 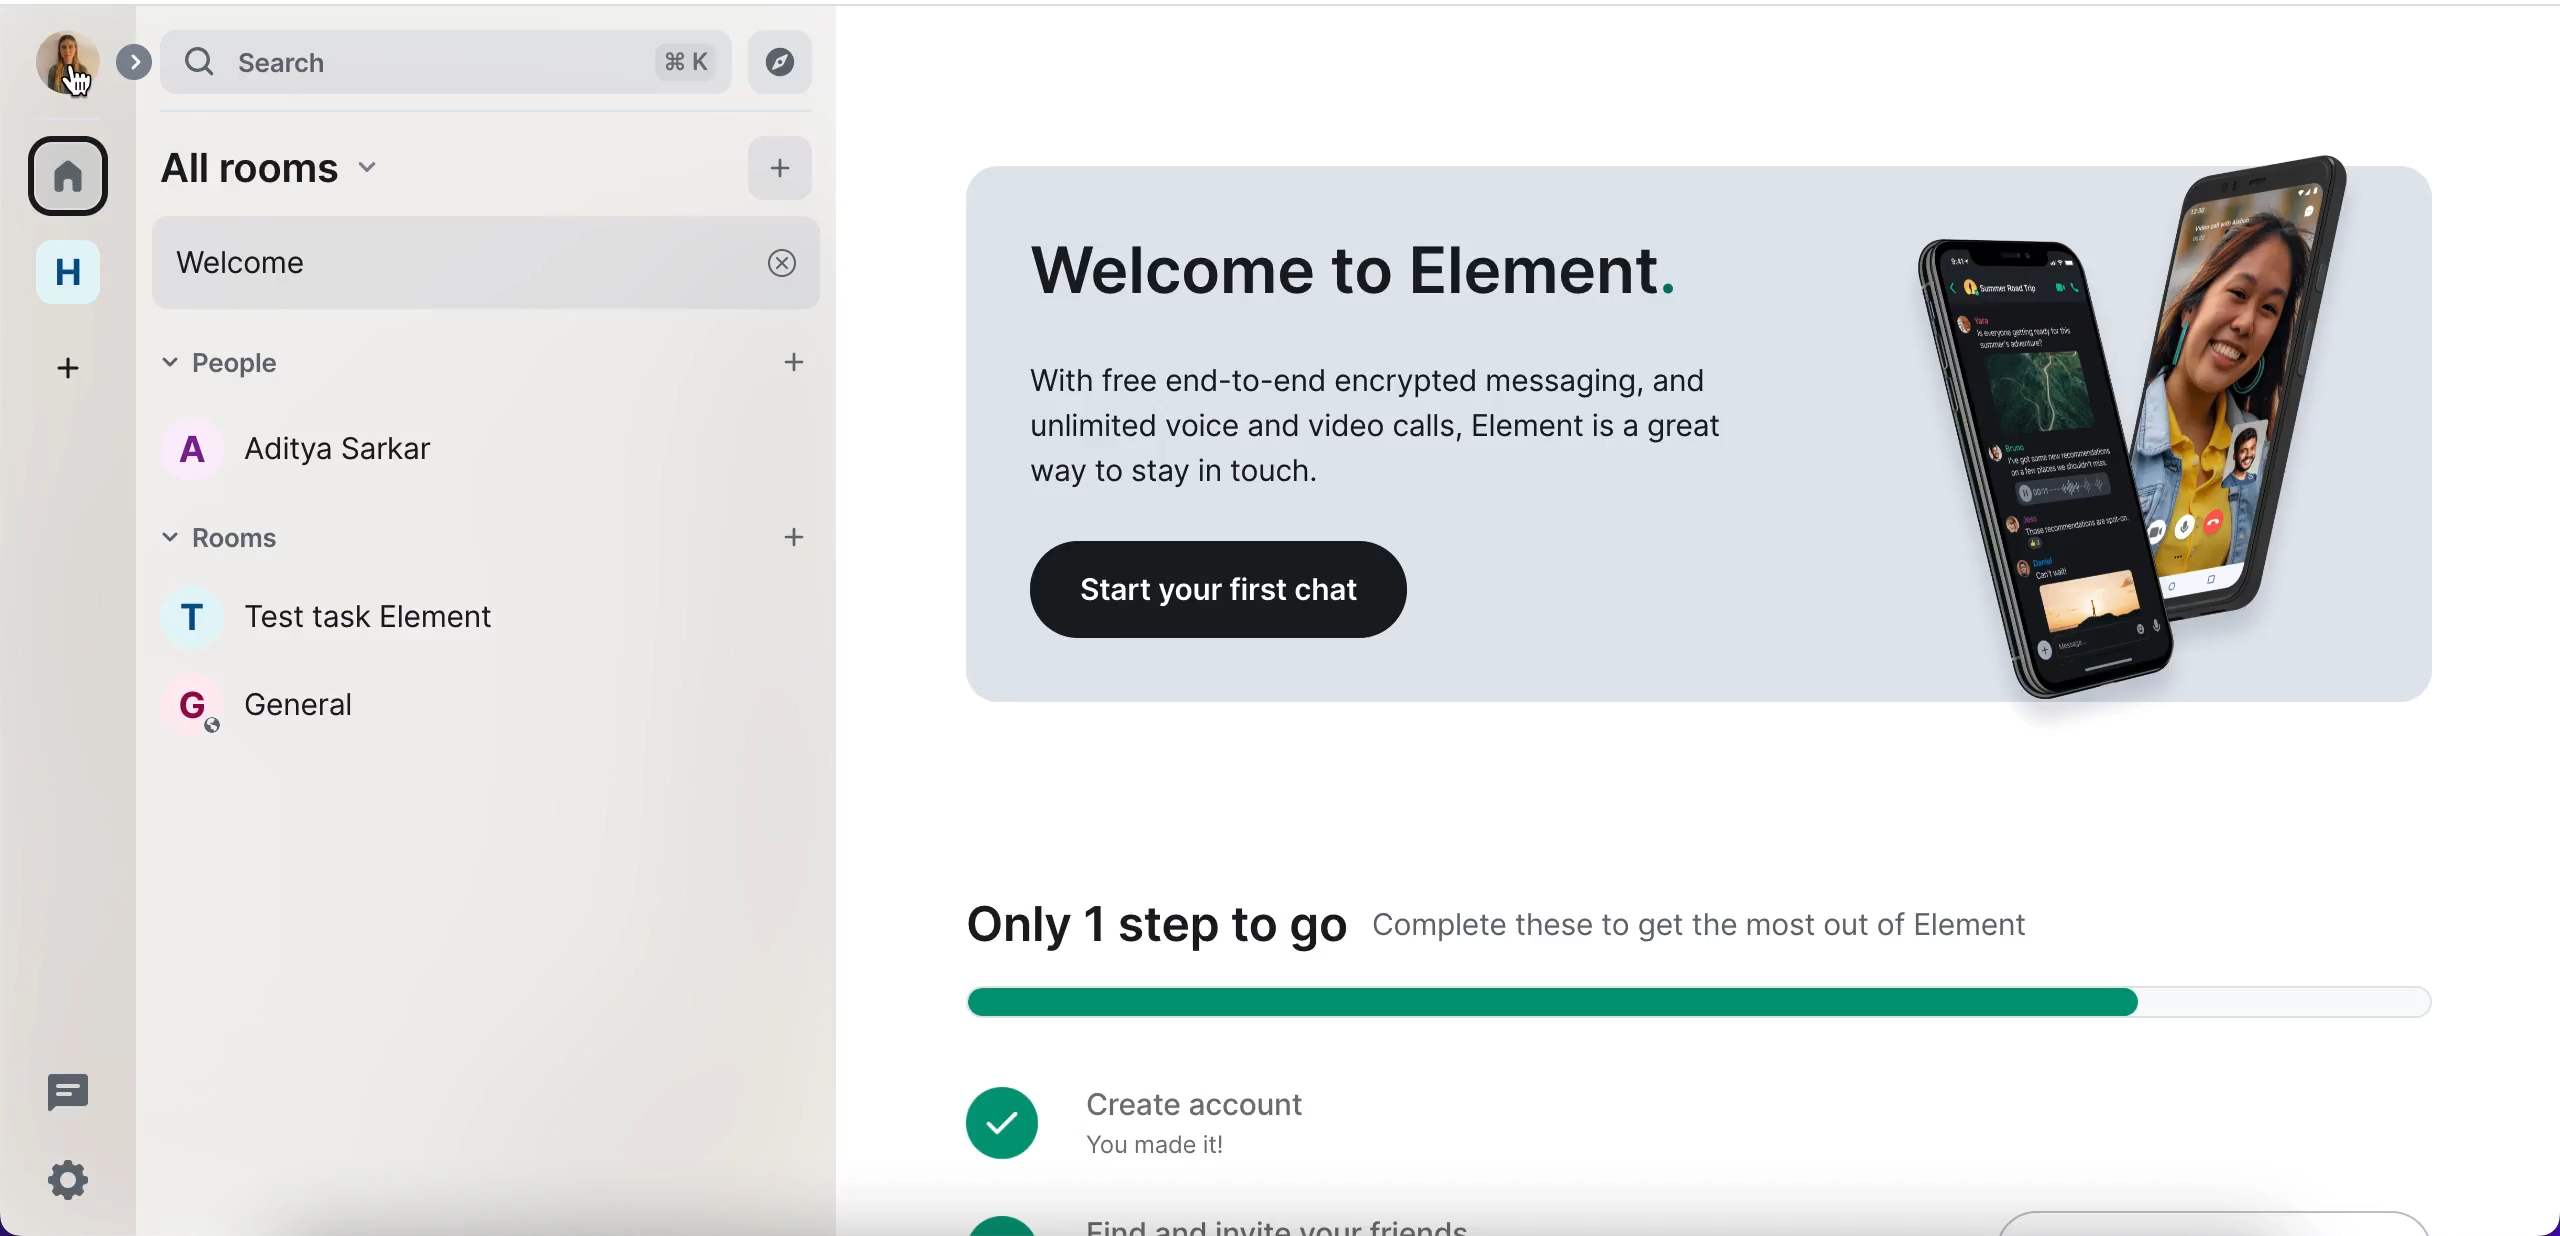 I want to click on start your first chat, so click(x=1228, y=591).